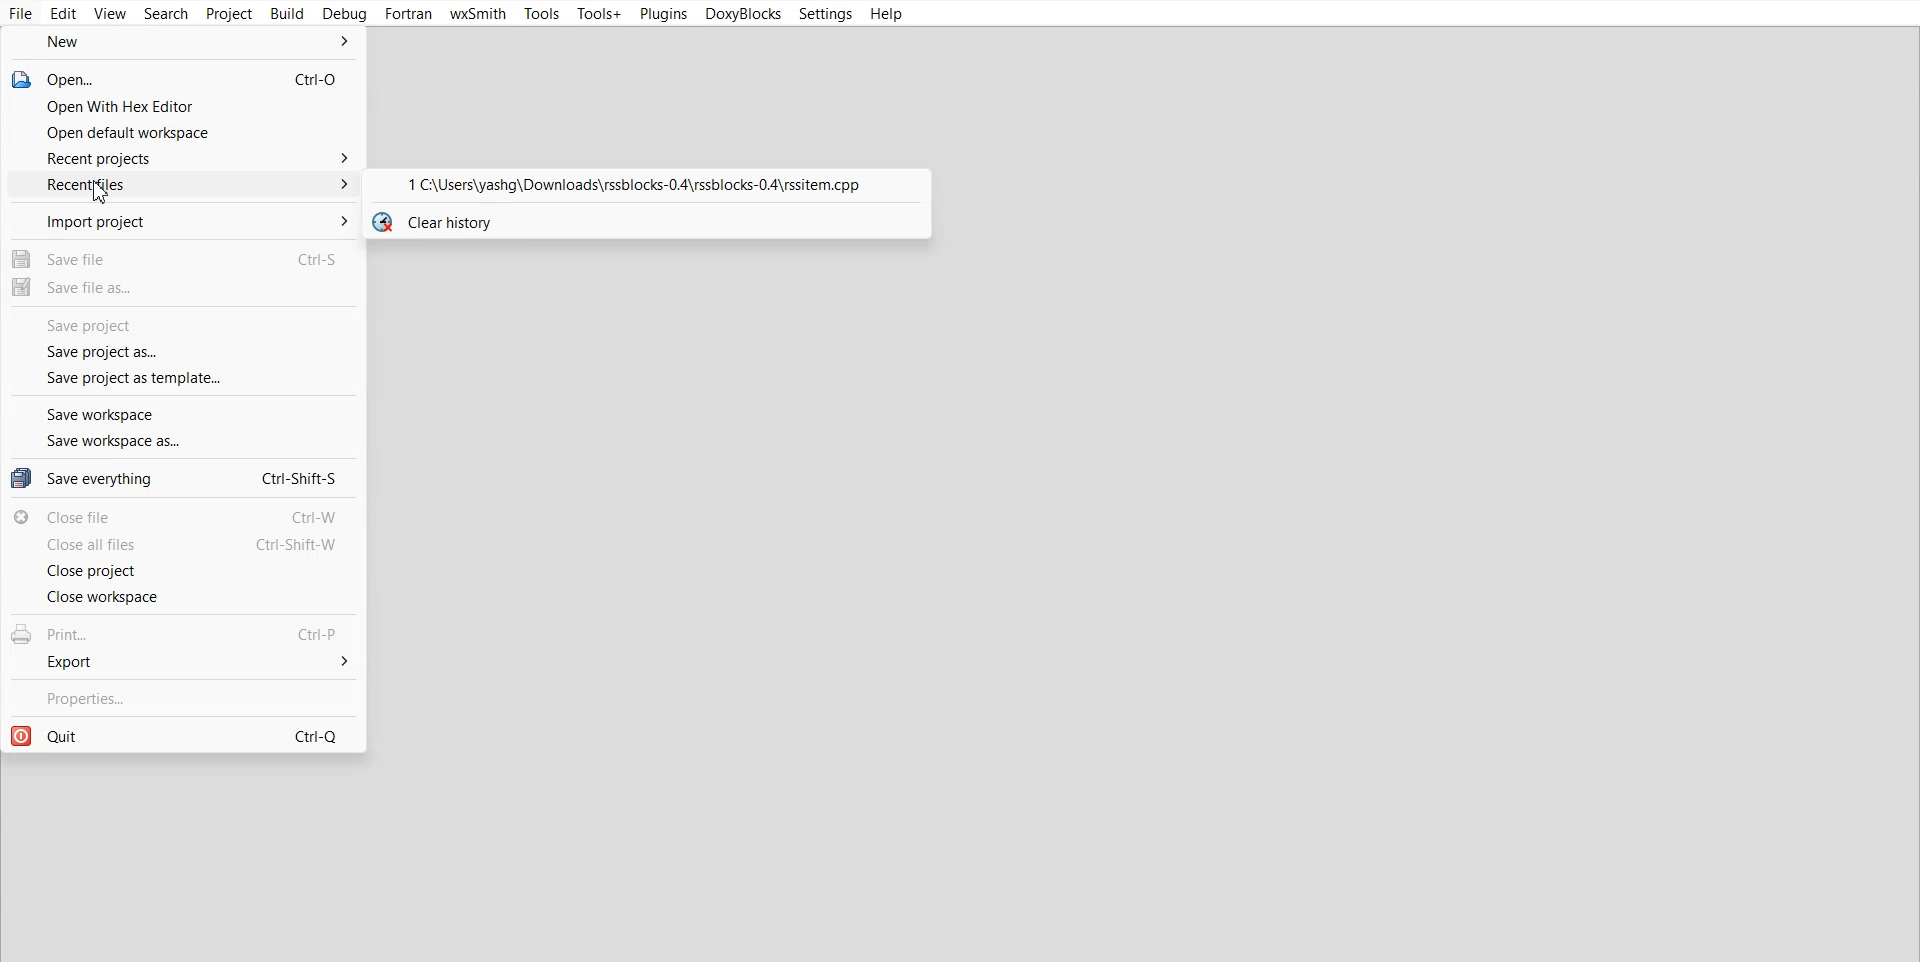 The height and width of the screenshot is (962, 1920). I want to click on Close all files, so click(184, 545).